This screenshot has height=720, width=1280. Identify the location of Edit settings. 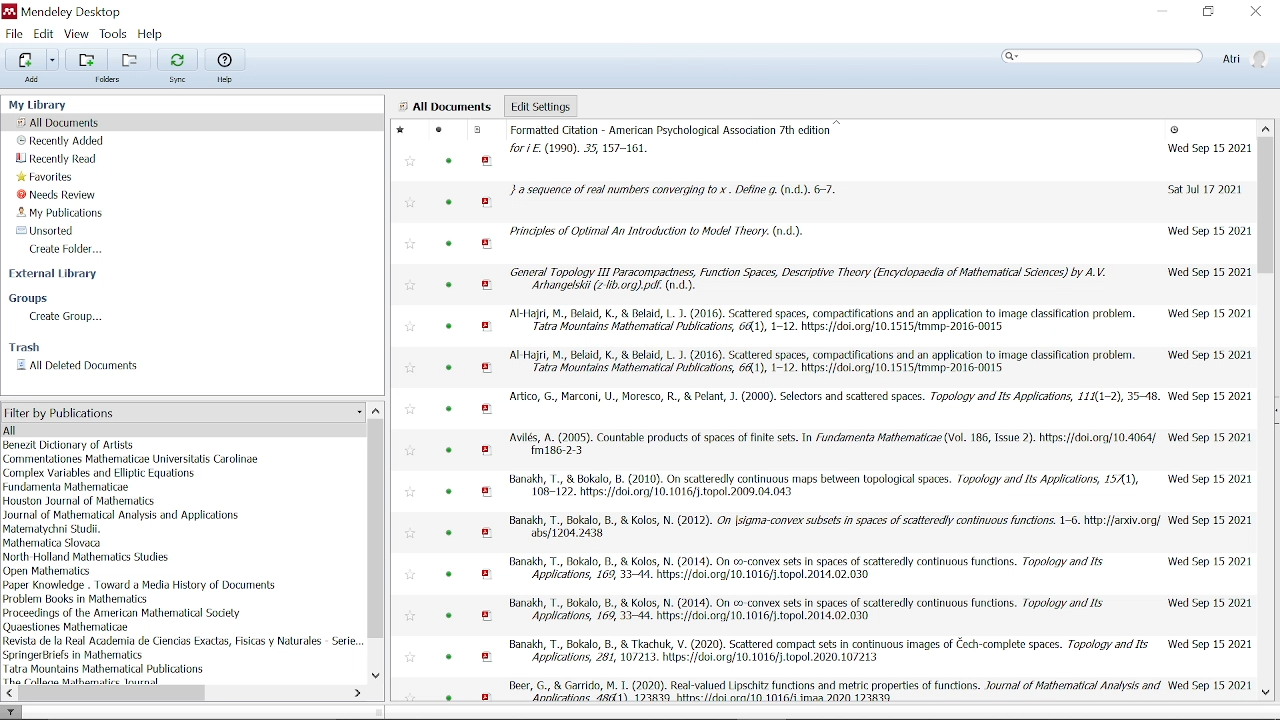
(540, 105).